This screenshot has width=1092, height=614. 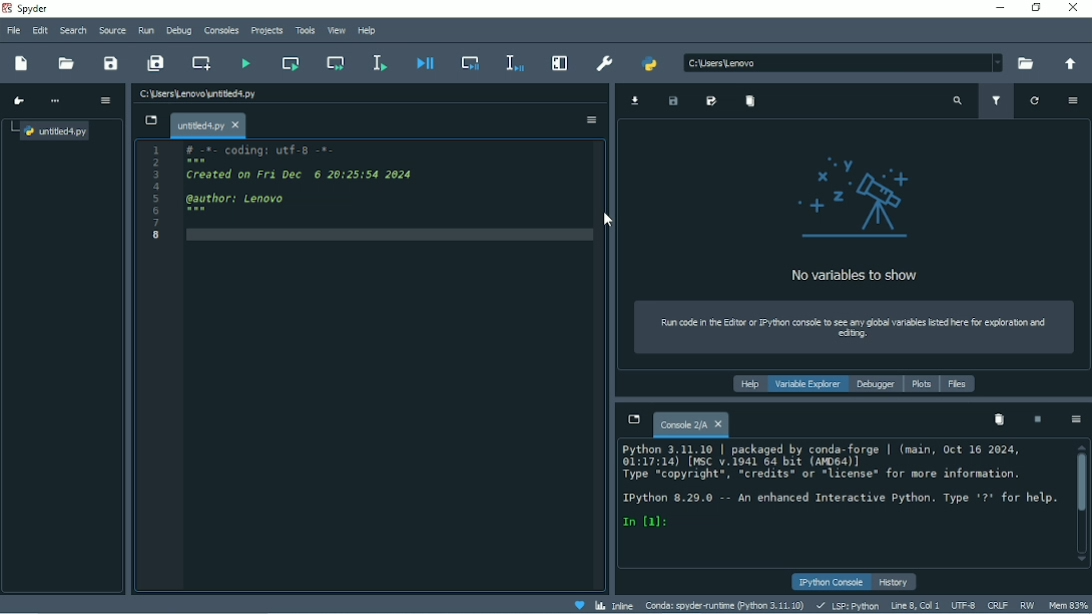 What do you see at coordinates (715, 100) in the screenshot?
I see `Save data as` at bounding box center [715, 100].